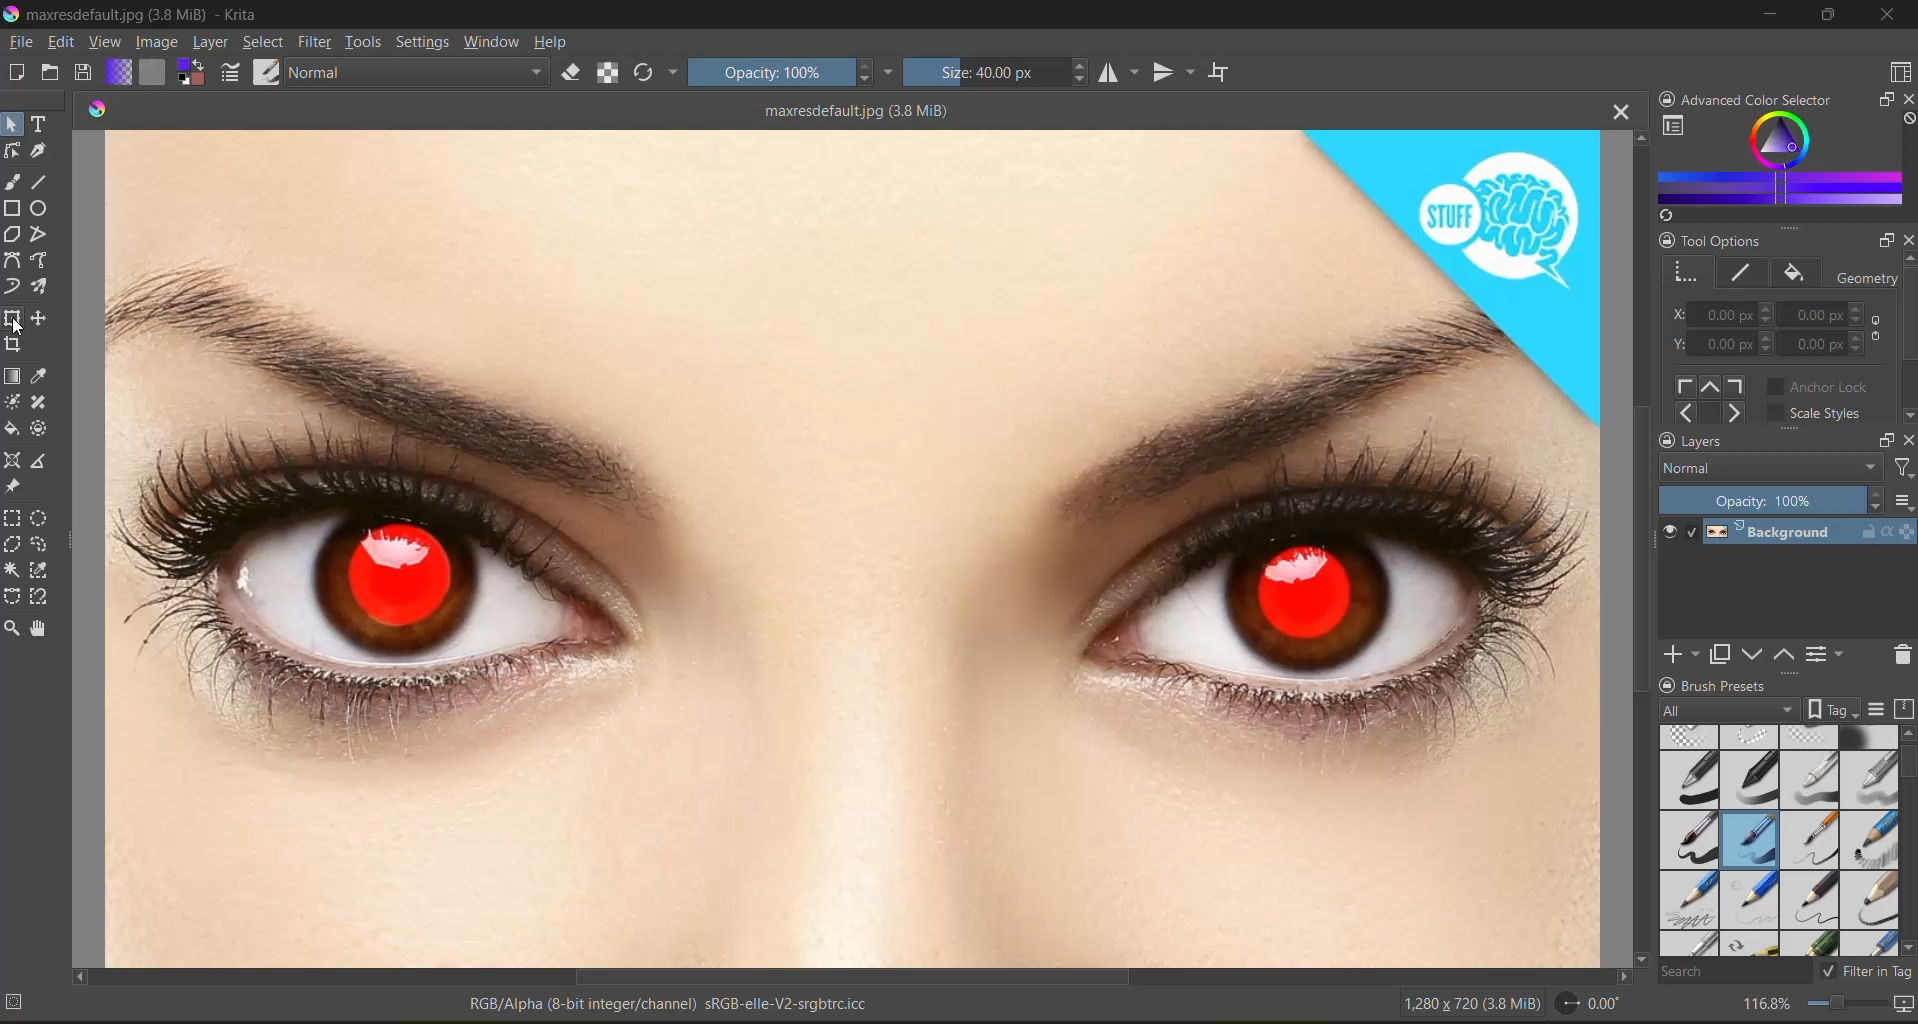 The width and height of the screenshot is (1918, 1024). Describe the element at coordinates (1906, 838) in the screenshot. I see `vertical scroll bar` at that location.